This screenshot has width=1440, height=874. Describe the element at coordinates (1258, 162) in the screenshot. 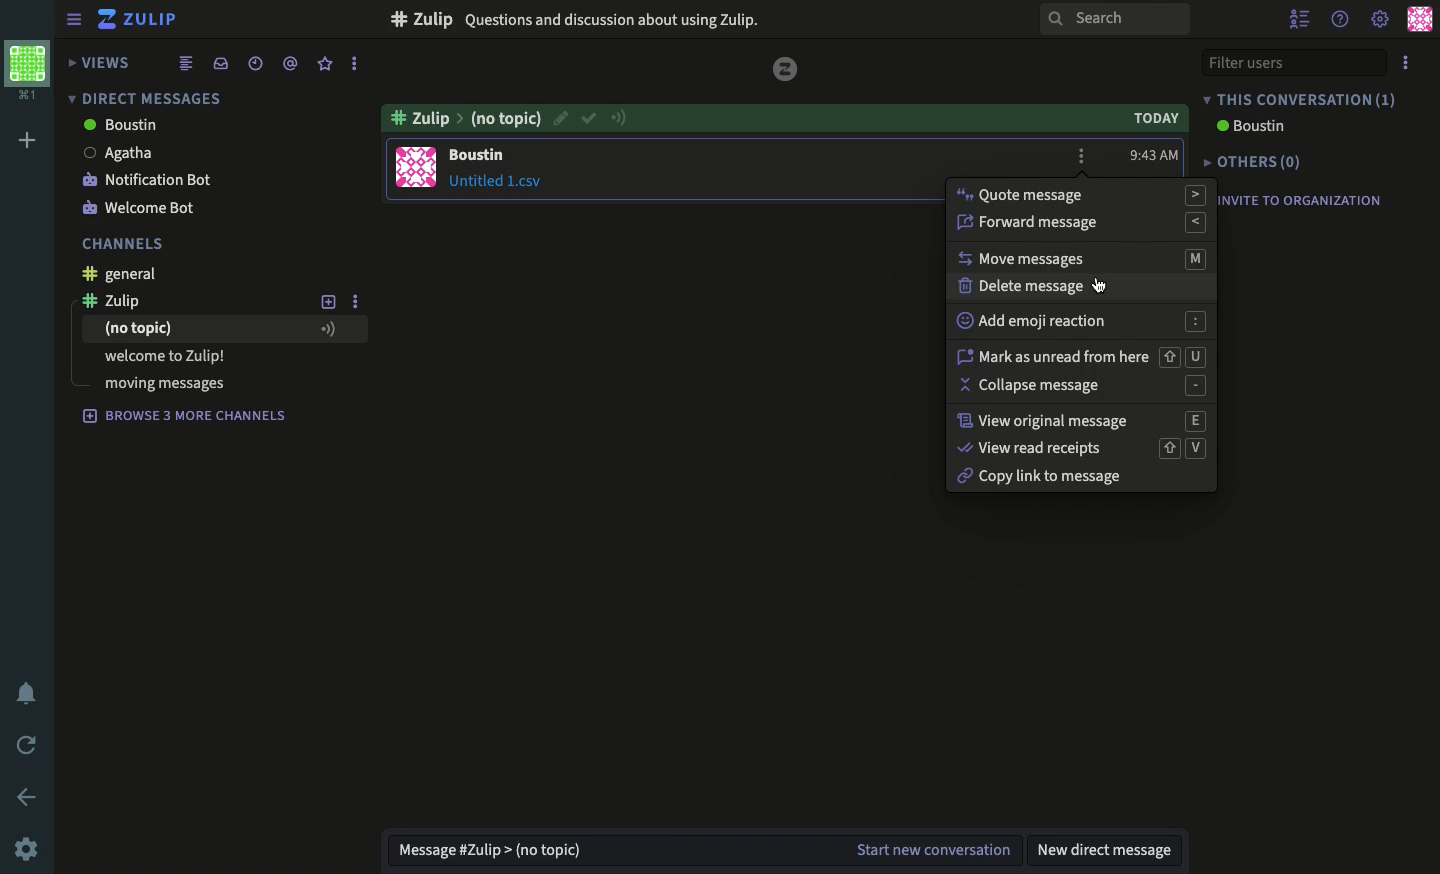

I see `Others` at that location.